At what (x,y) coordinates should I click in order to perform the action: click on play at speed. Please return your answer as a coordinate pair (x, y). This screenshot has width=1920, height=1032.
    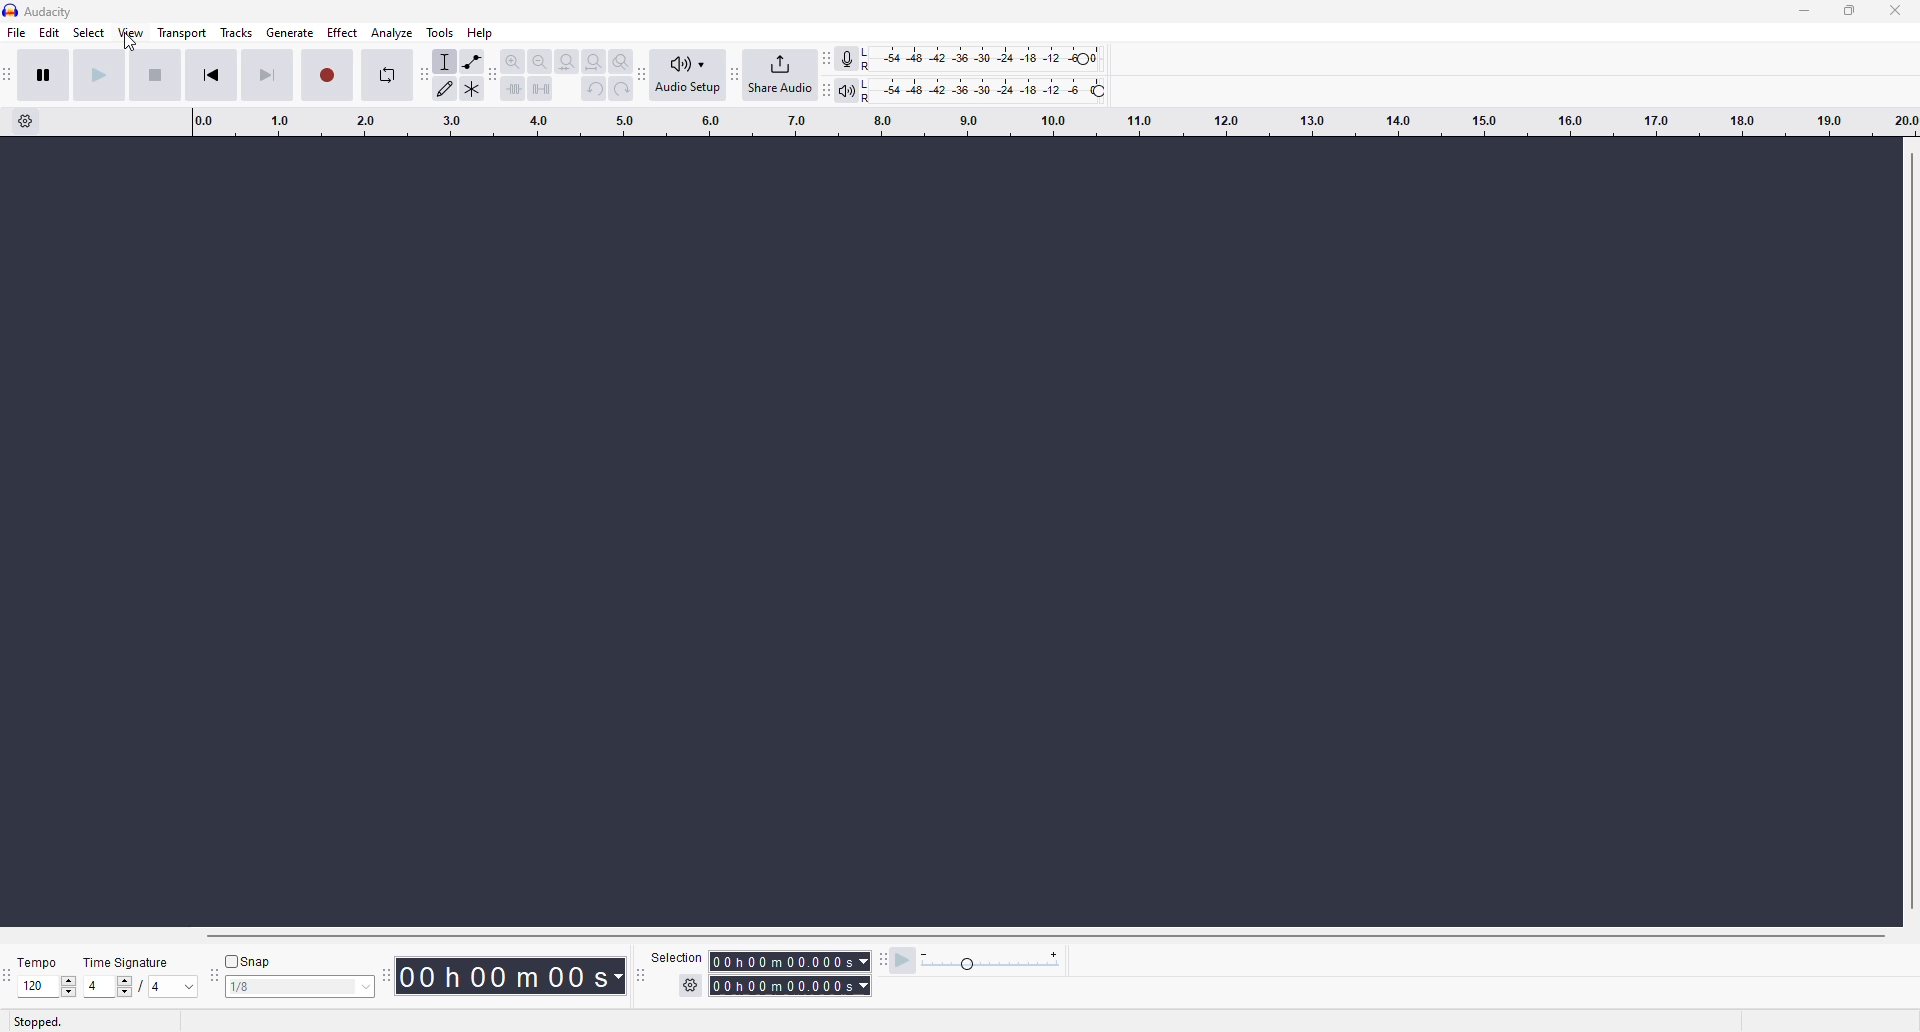
    Looking at the image, I should click on (901, 961).